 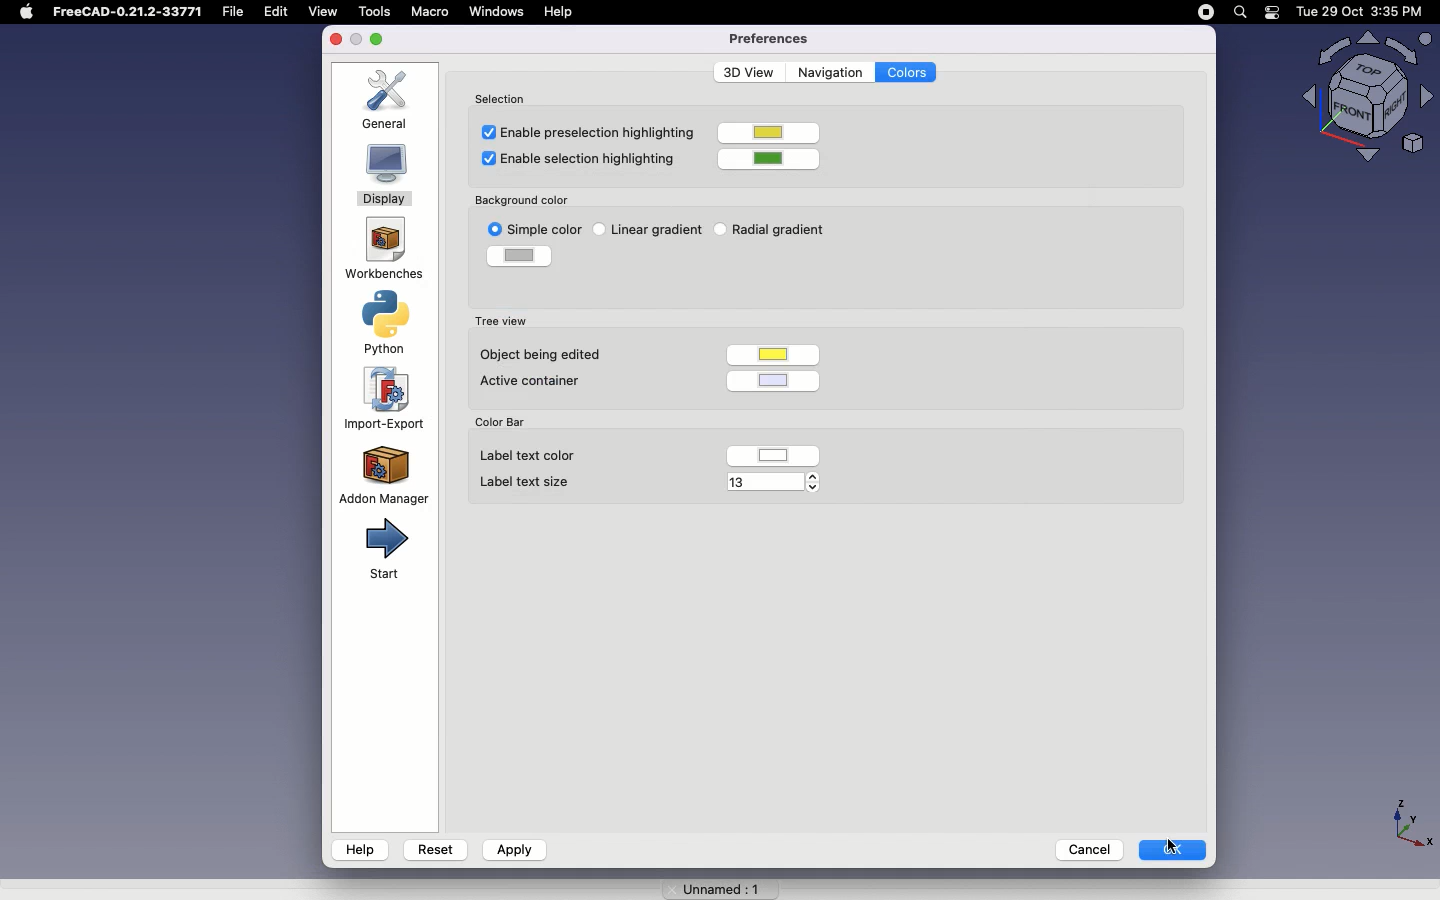 I want to click on Color Bar, so click(x=508, y=422).